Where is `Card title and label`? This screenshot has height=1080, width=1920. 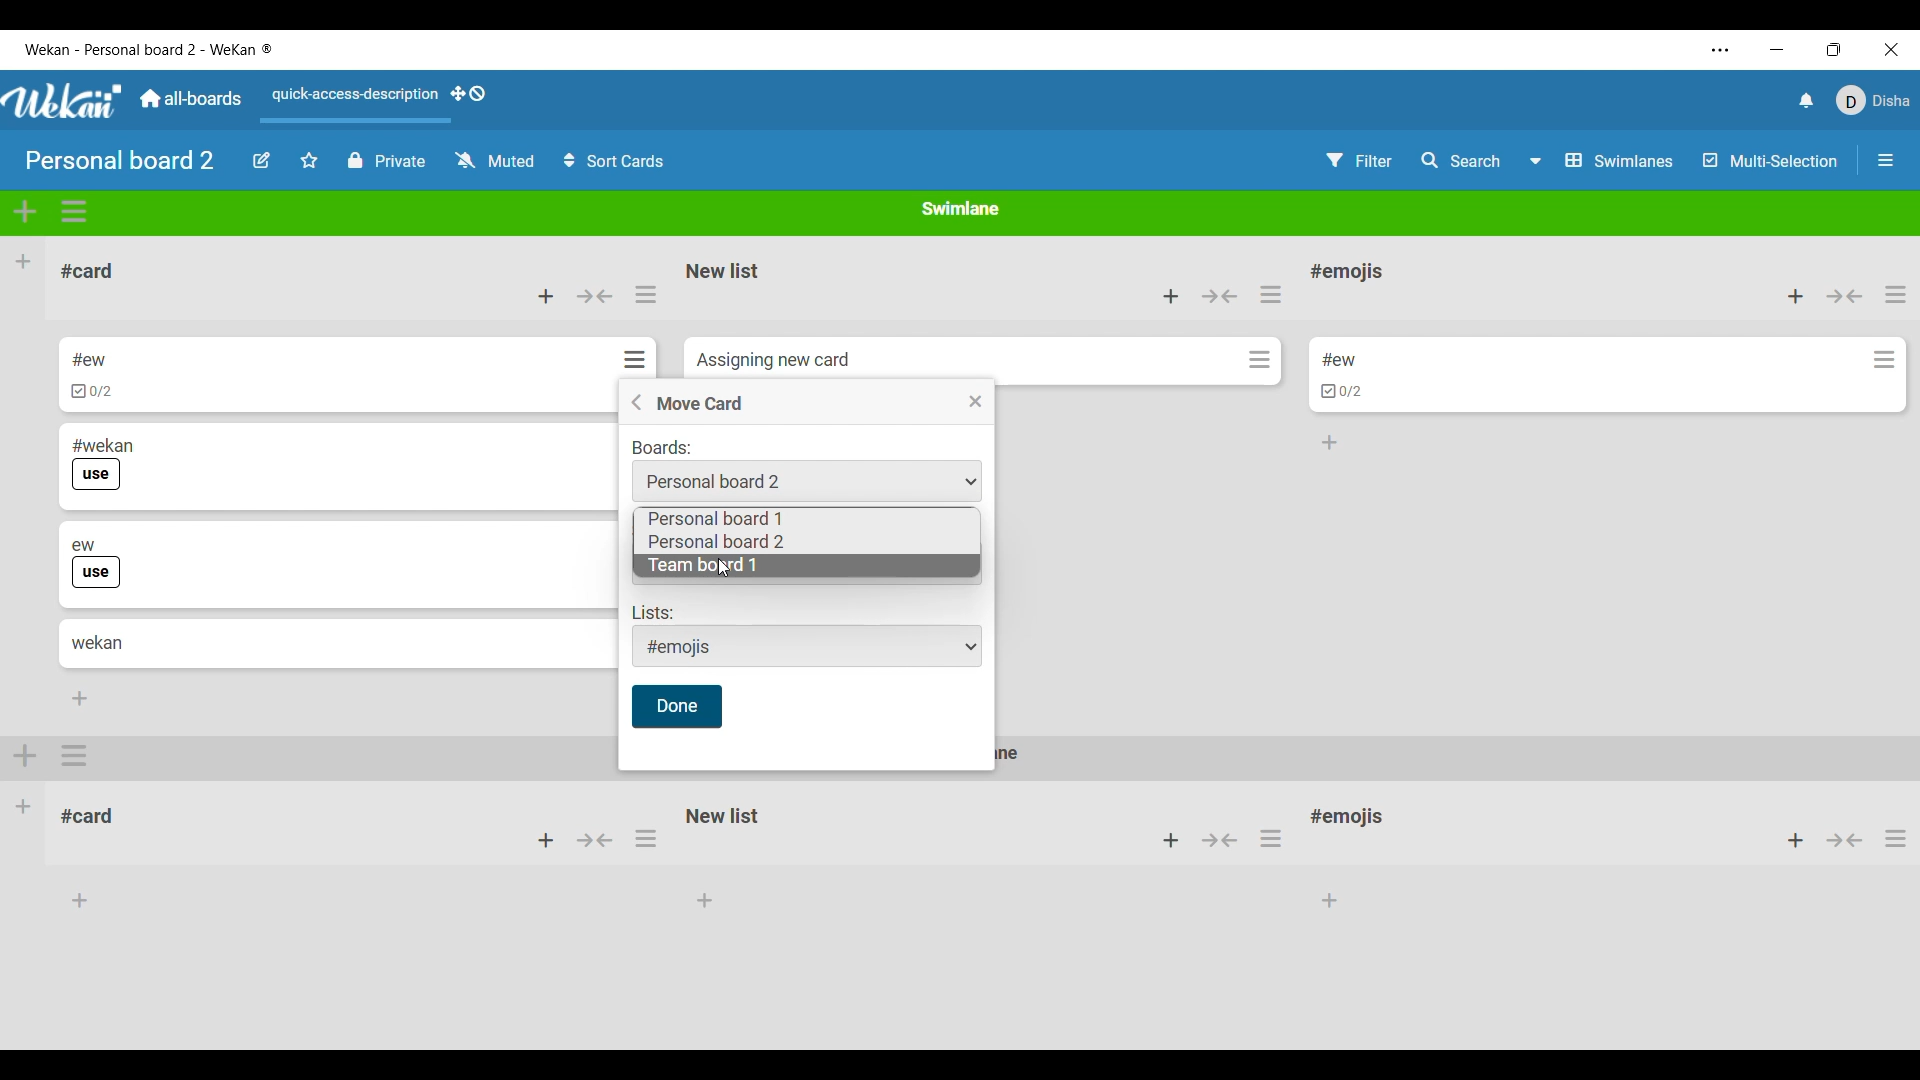 Card title and label is located at coordinates (103, 464).